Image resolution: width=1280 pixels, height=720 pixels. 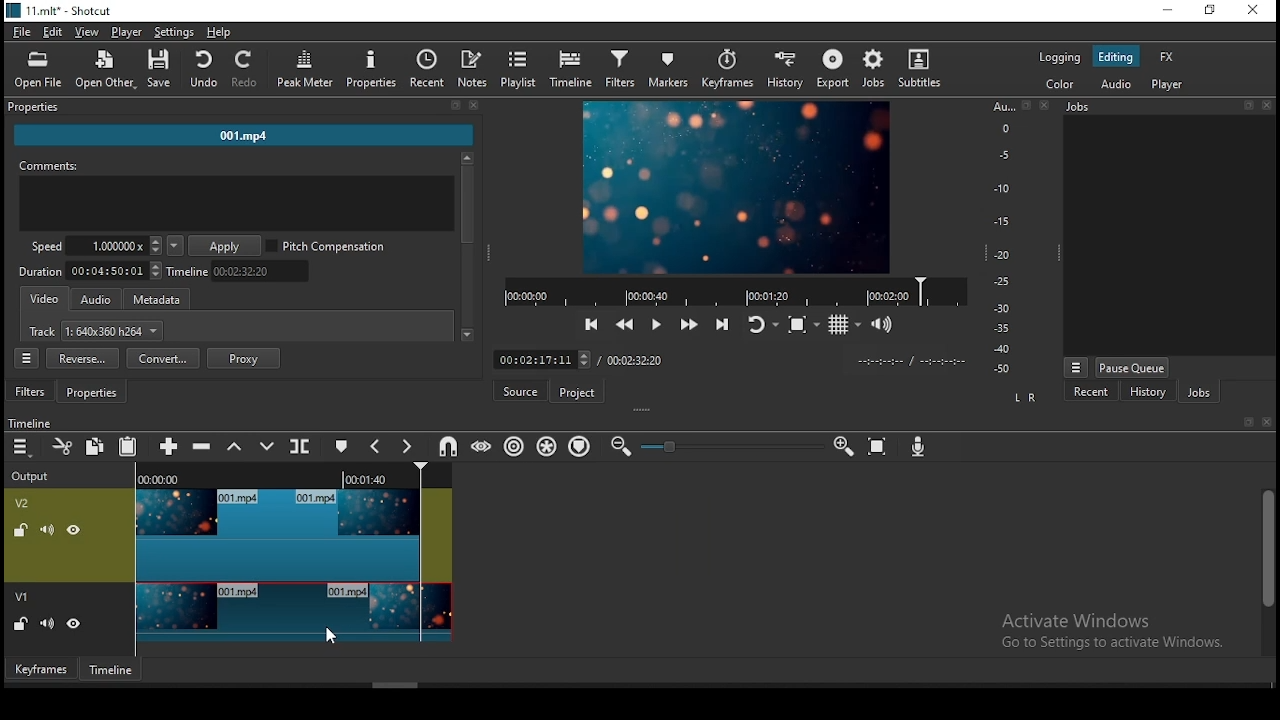 What do you see at coordinates (302, 446) in the screenshot?
I see `split at playhead` at bounding box center [302, 446].